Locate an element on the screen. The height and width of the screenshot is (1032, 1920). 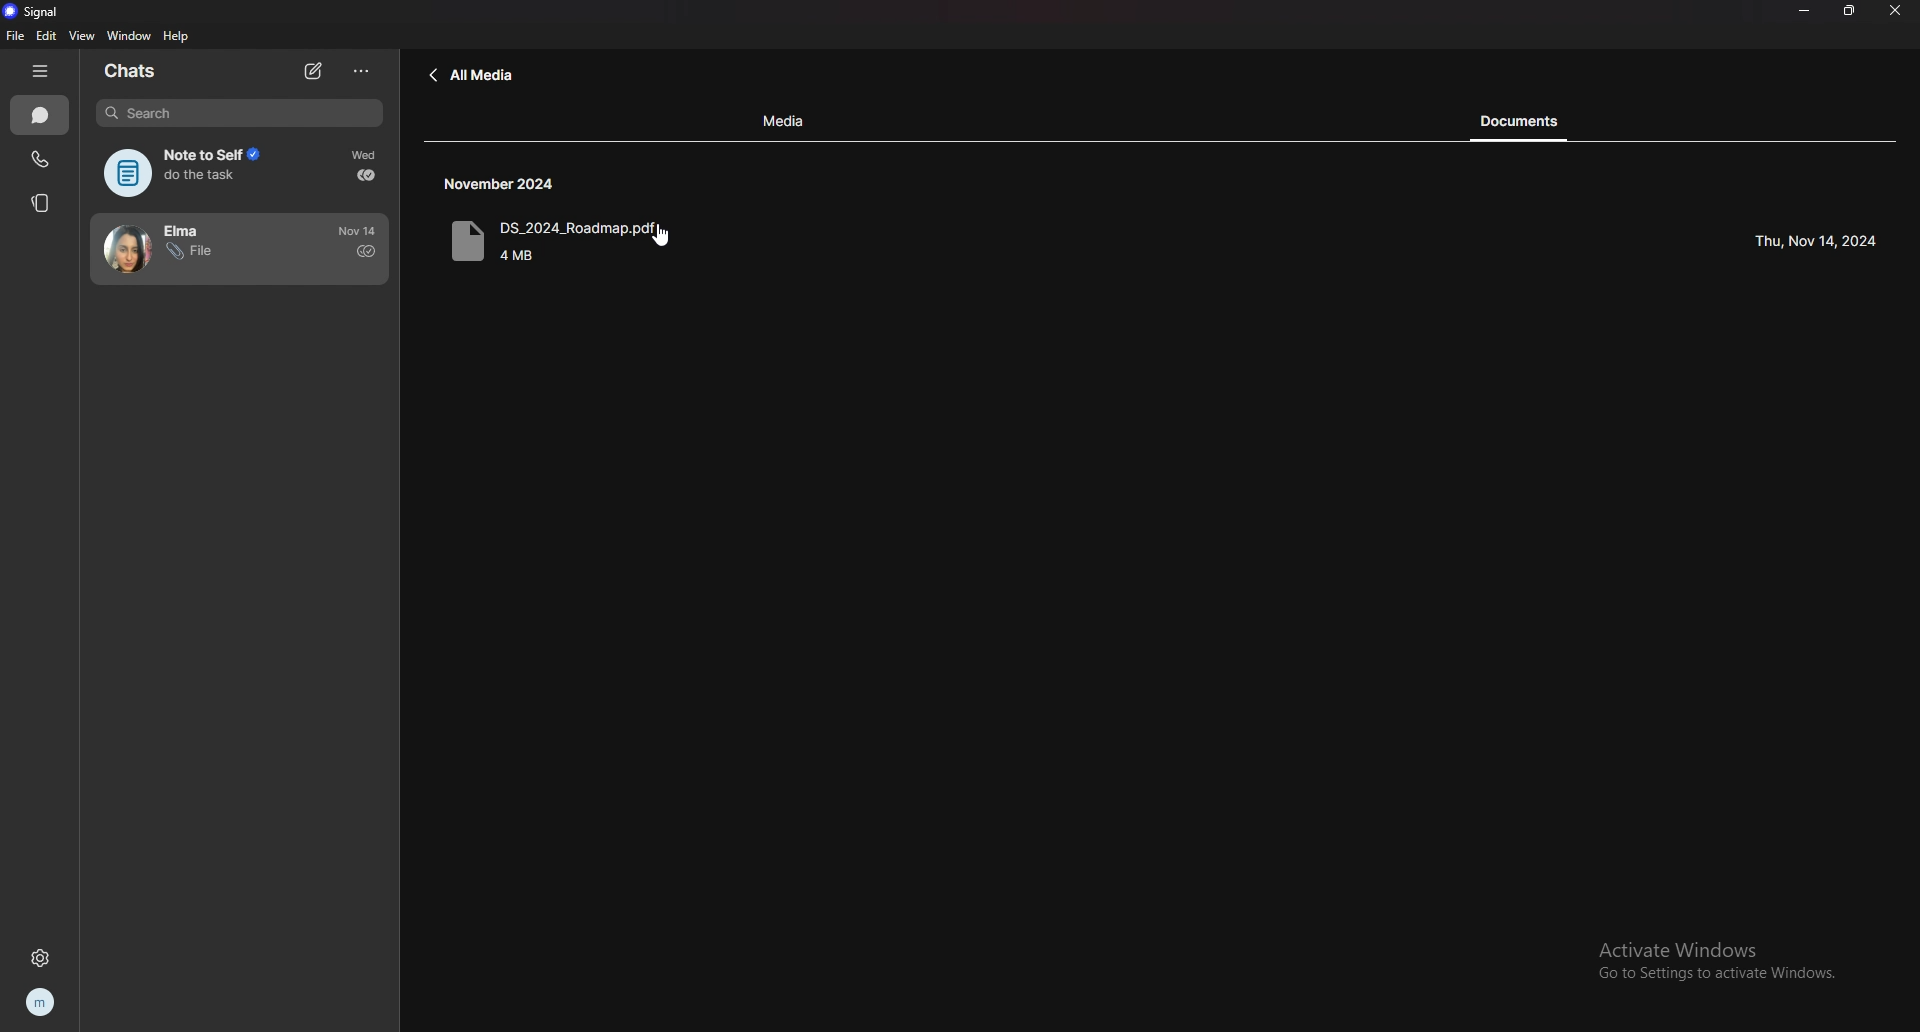
delivered is located at coordinates (366, 175).